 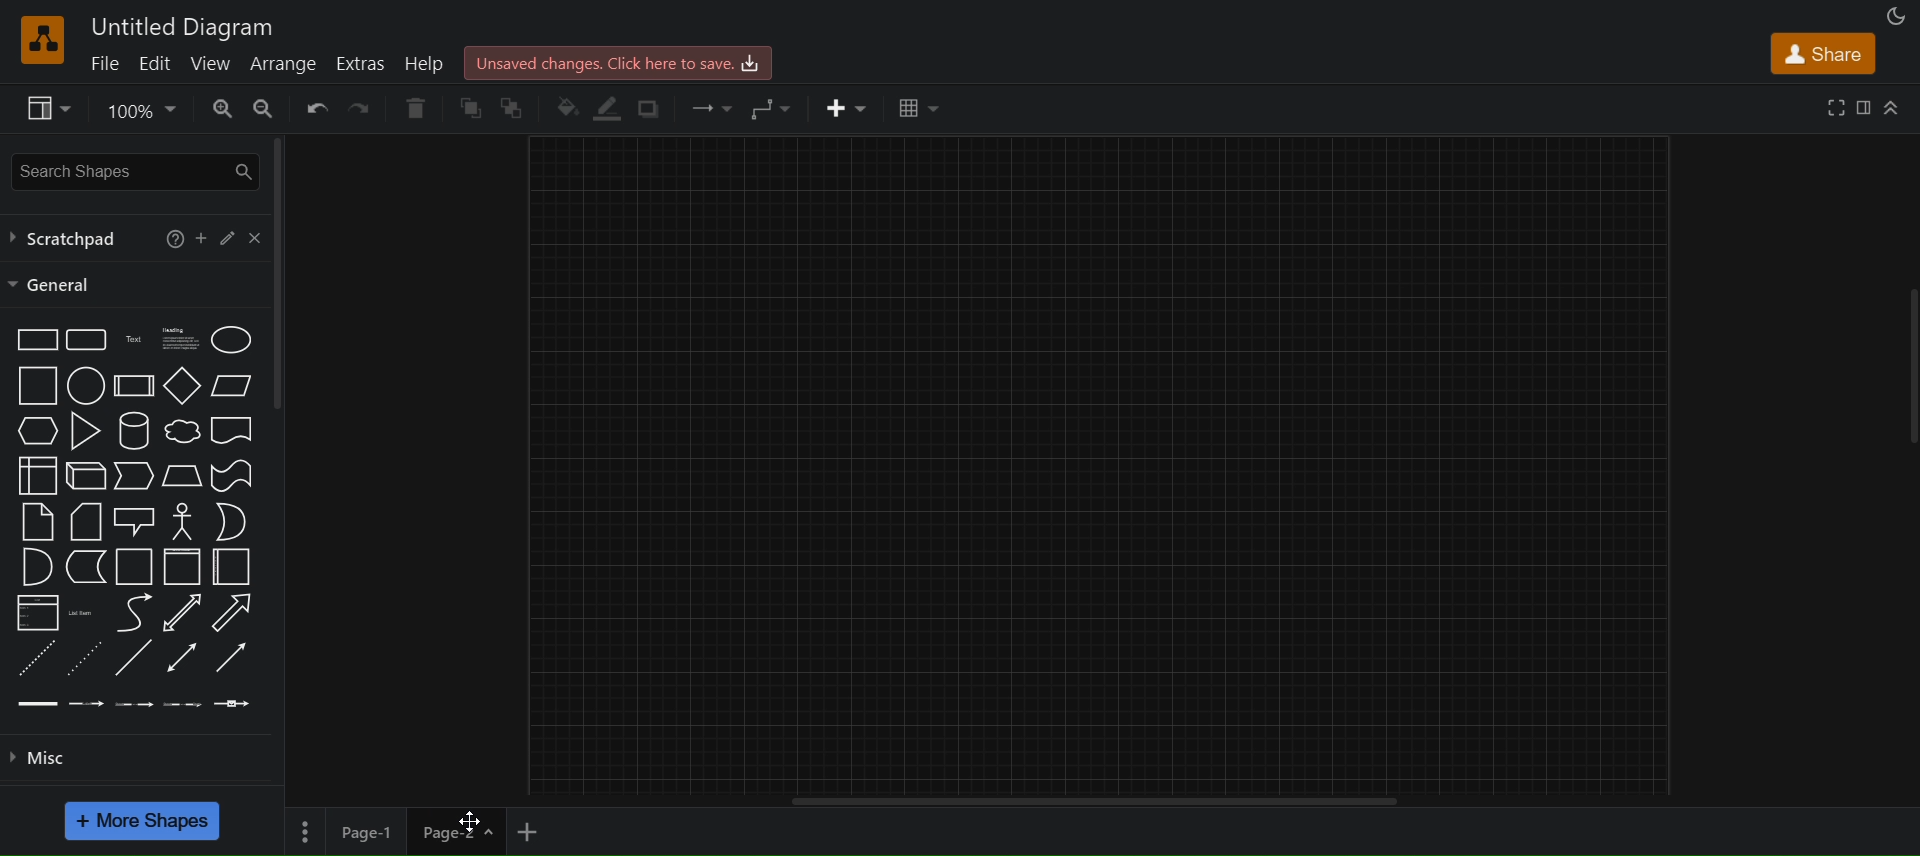 What do you see at coordinates (182, 521) in the screenshot?
I see `actor` at bounding box center [182, 521].